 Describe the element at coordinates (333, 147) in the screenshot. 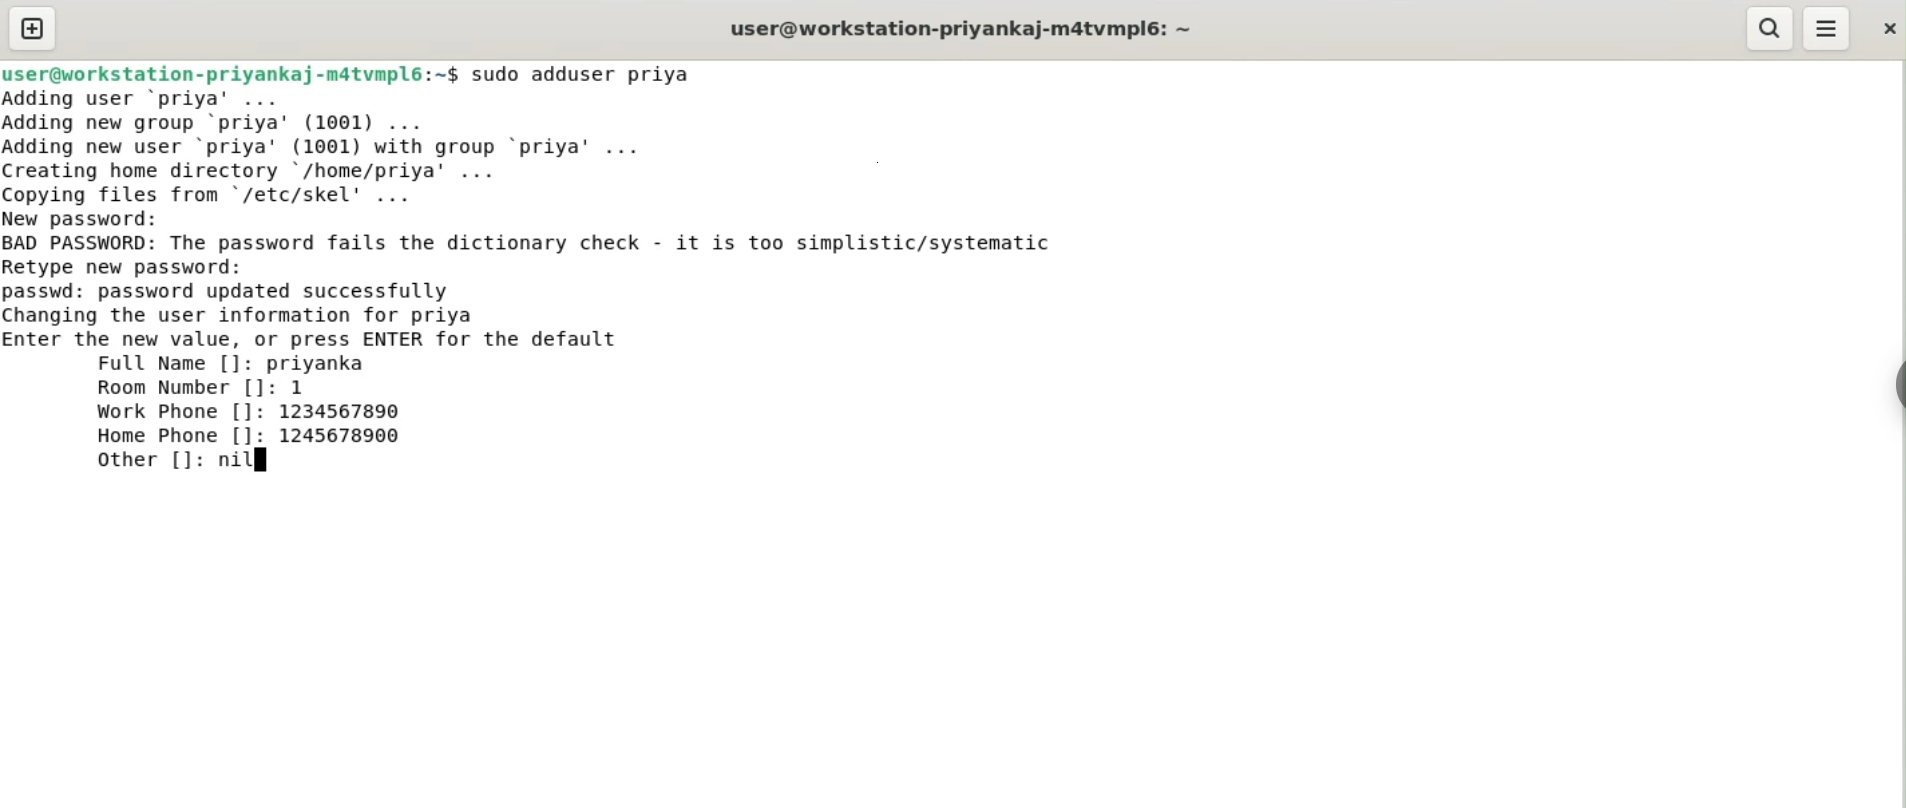

I see `Adding user ‘priya' ...

Adding new group ‘priya’ (1001) ...

Adding new user ‘priya' (1001) with group ‘priya' ...
Creating home directory '/home/priya' ...

Copying files from "/etc/skel' ...` at that location.